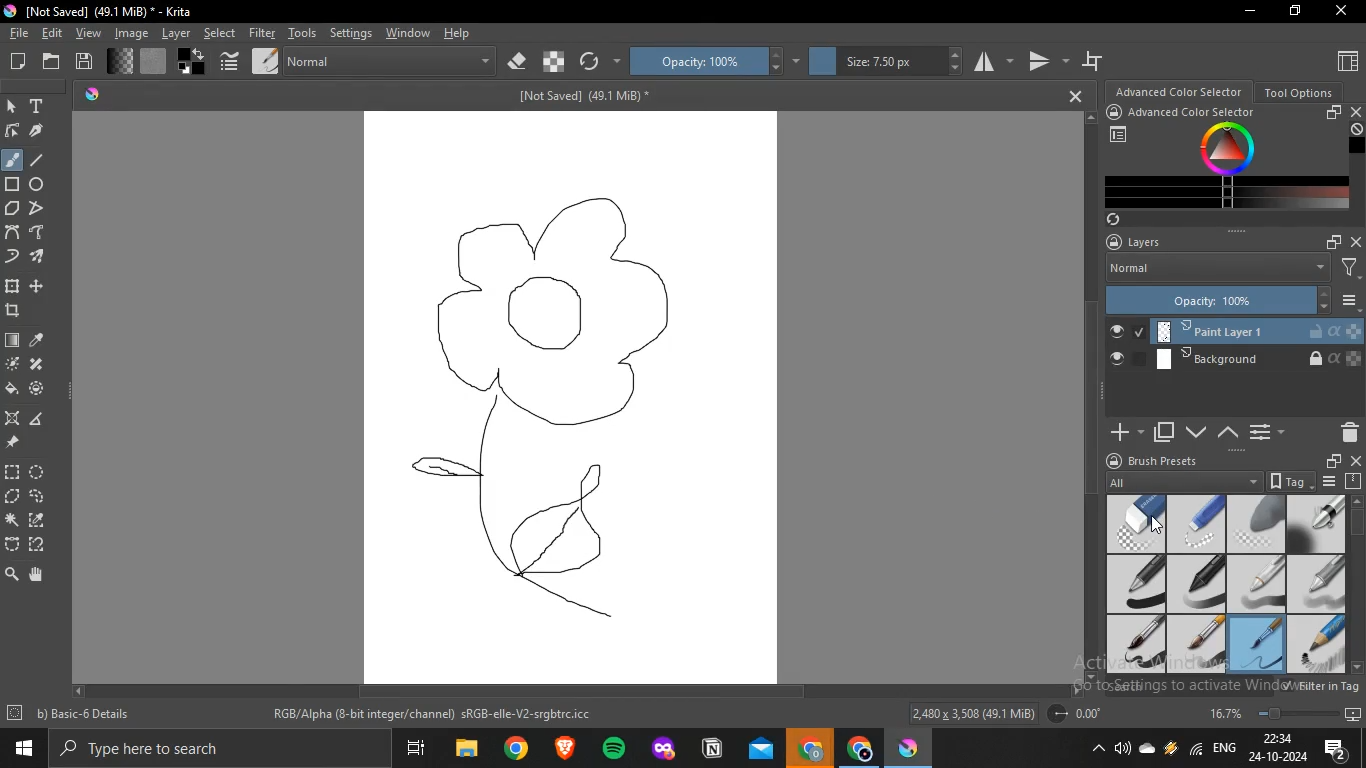 The image size is (1366, 768). I want to click on basic 6 details, so click(1258, 646).